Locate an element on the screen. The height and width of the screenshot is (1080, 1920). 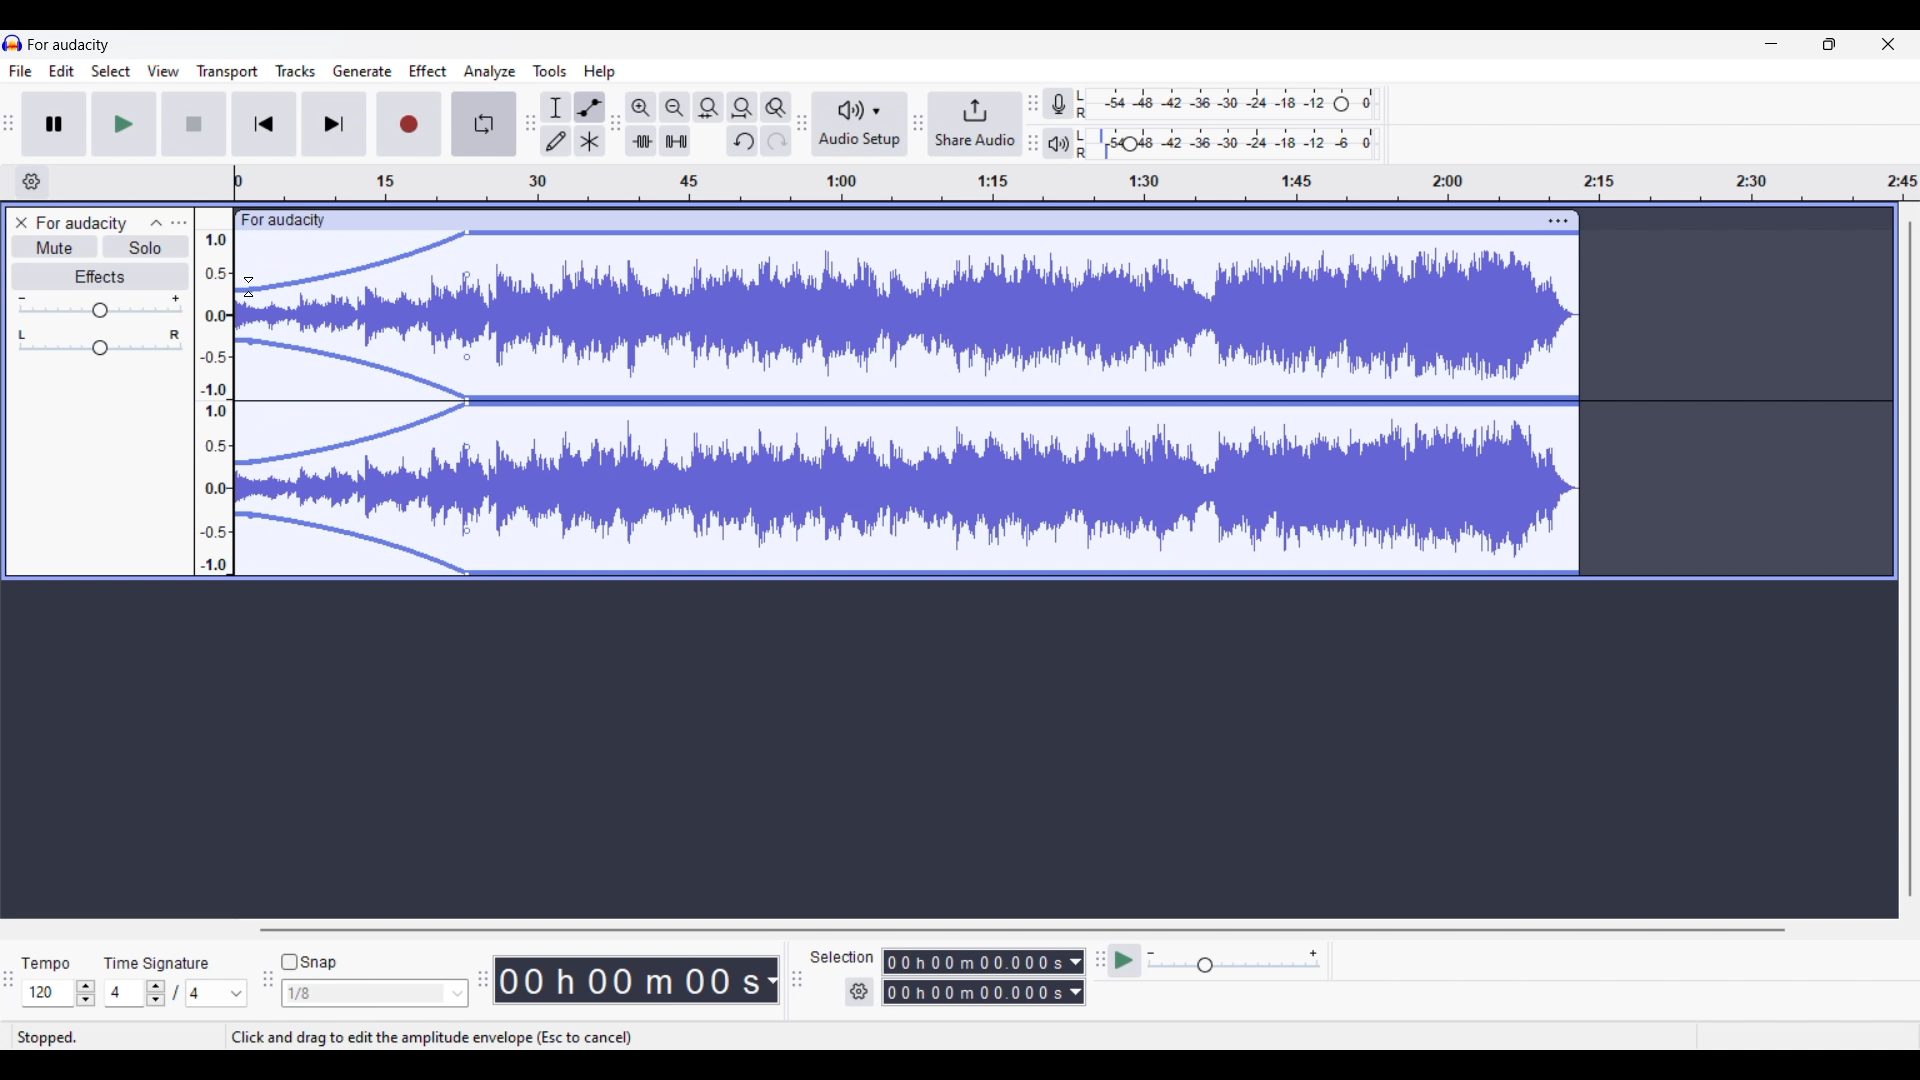
Skip/Select to end is located at coordinates (335, 124).